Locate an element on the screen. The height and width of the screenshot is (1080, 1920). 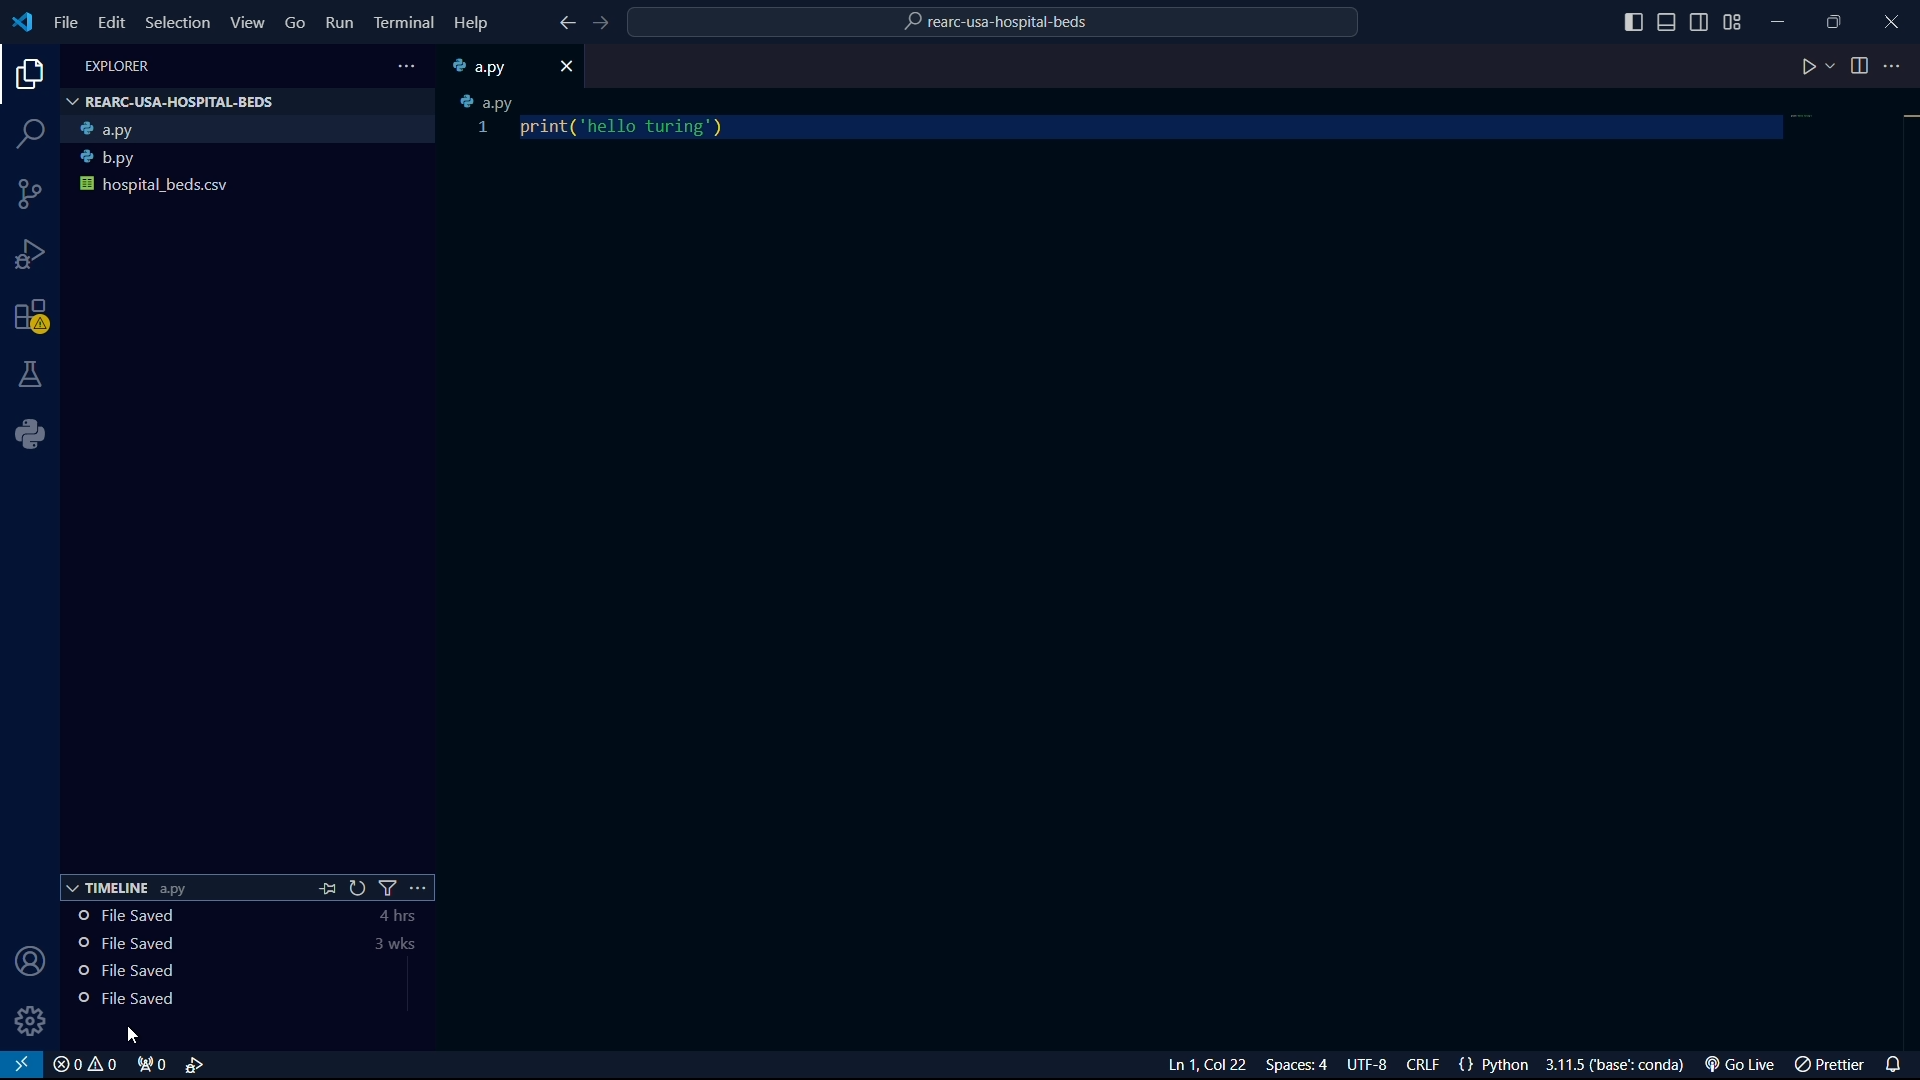
hospital_beds.csv file is located at coordinates (248, 190).